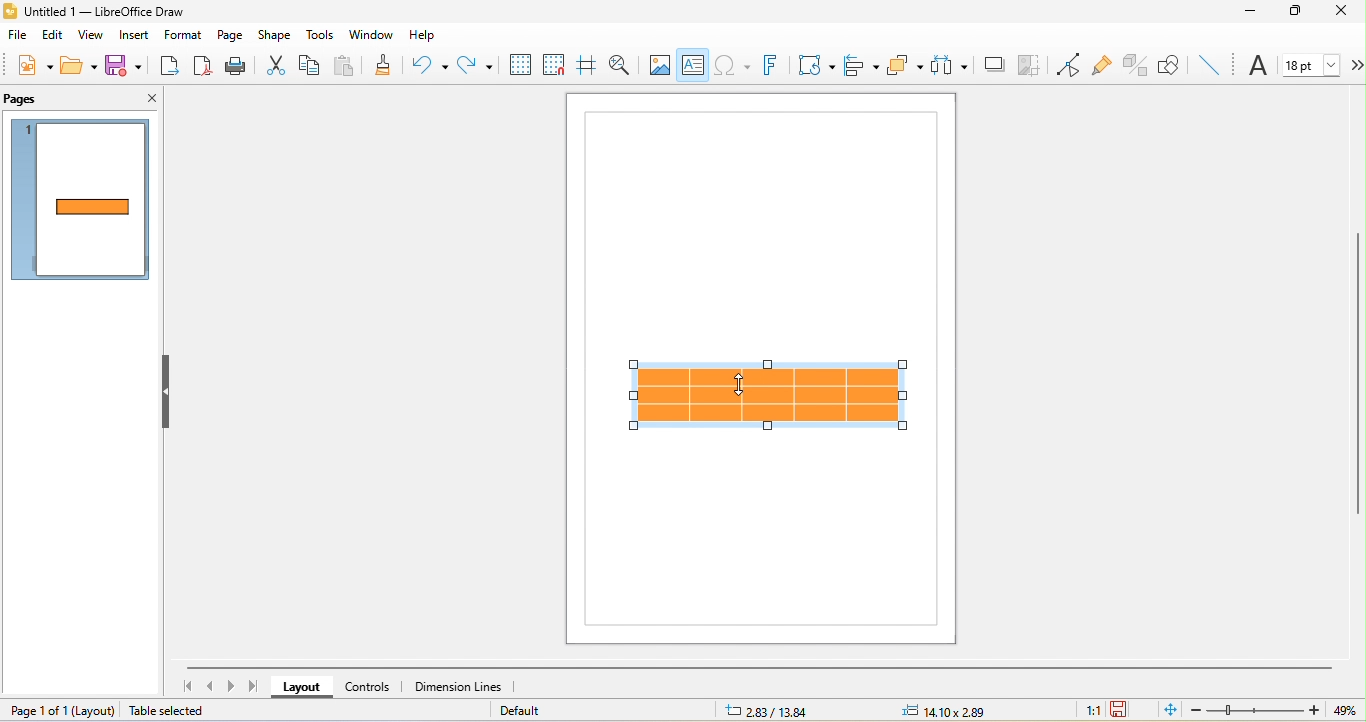 The width and height of the screenshot is (1366, 722). I want to click on view, so click(91, 36).